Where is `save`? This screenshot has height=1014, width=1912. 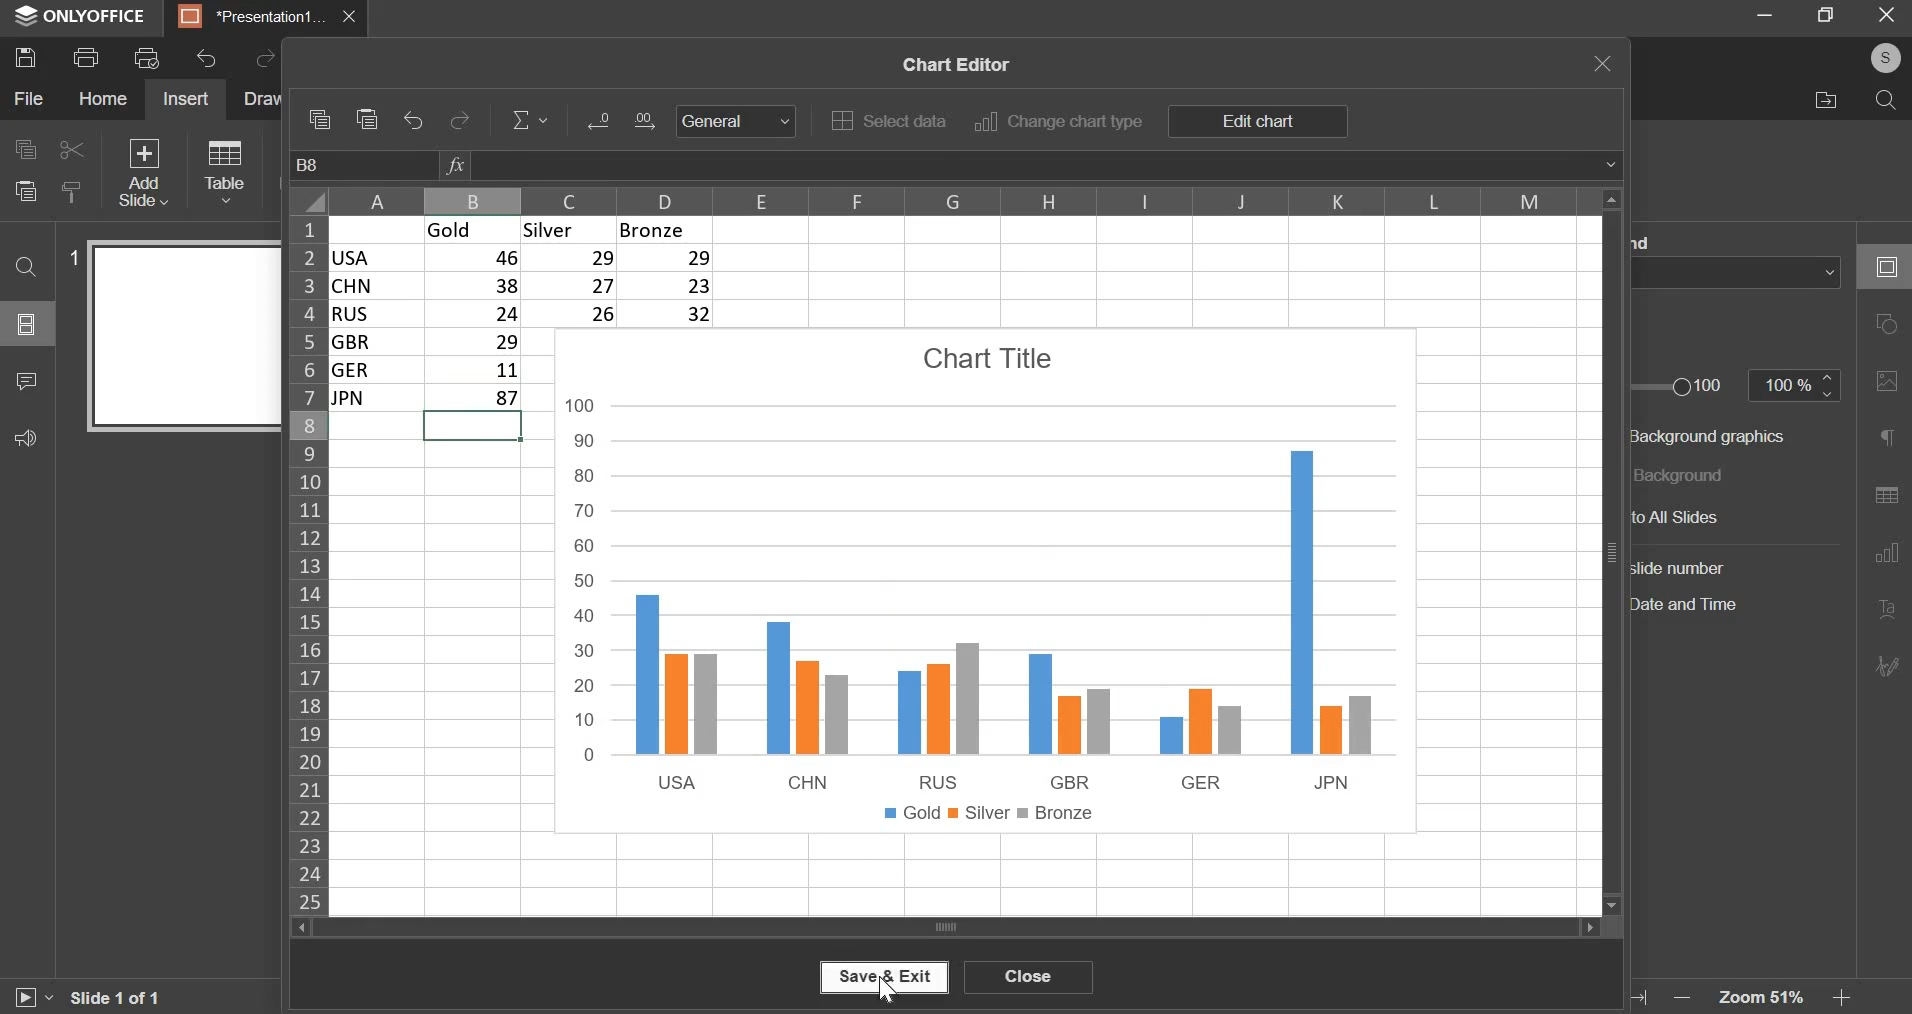 save is located at coordinates (25, 58).